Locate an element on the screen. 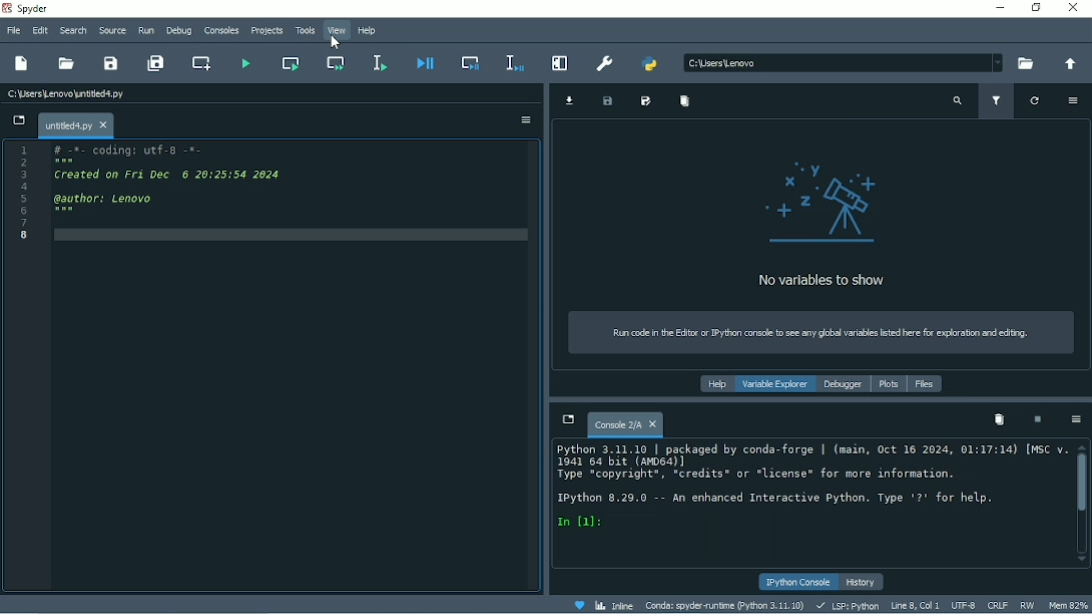  Refresh variables is located at coordinates (1033, 101).